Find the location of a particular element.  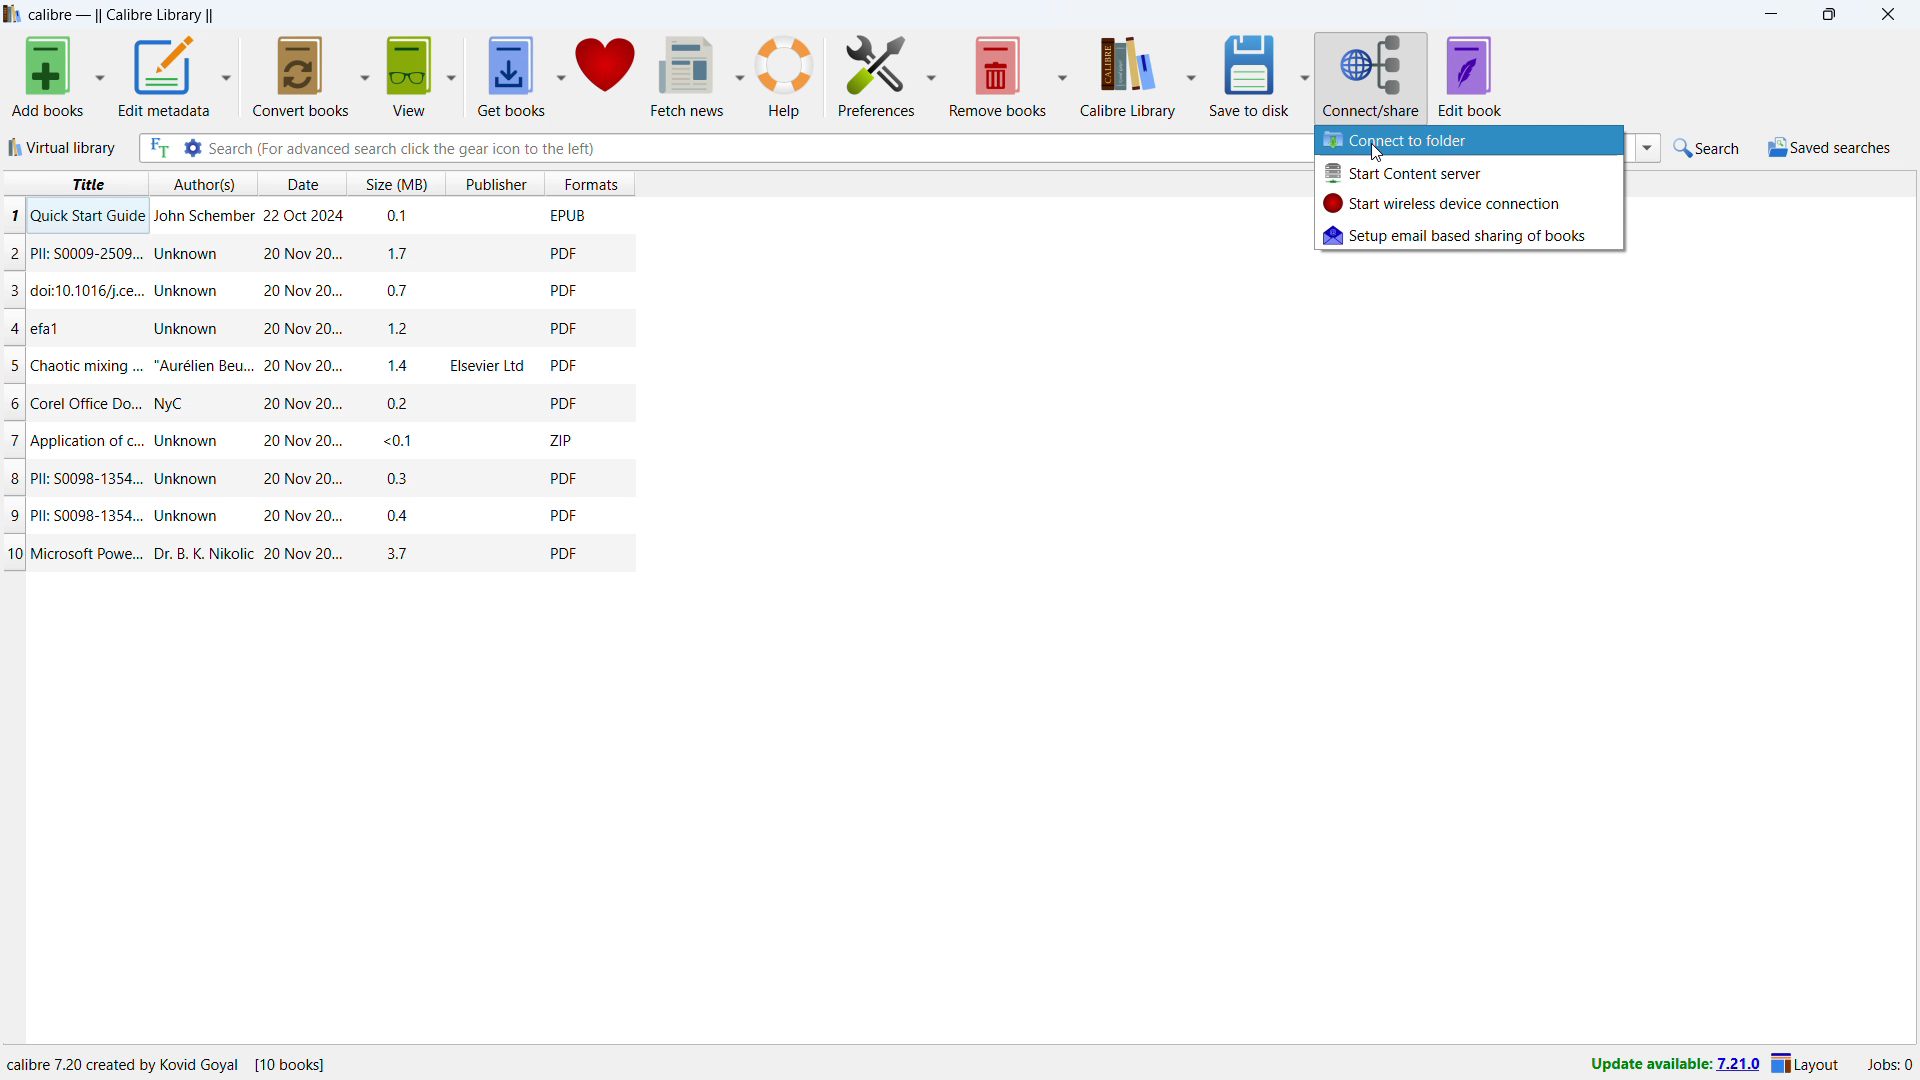

help is located at coordinates (786, 75).